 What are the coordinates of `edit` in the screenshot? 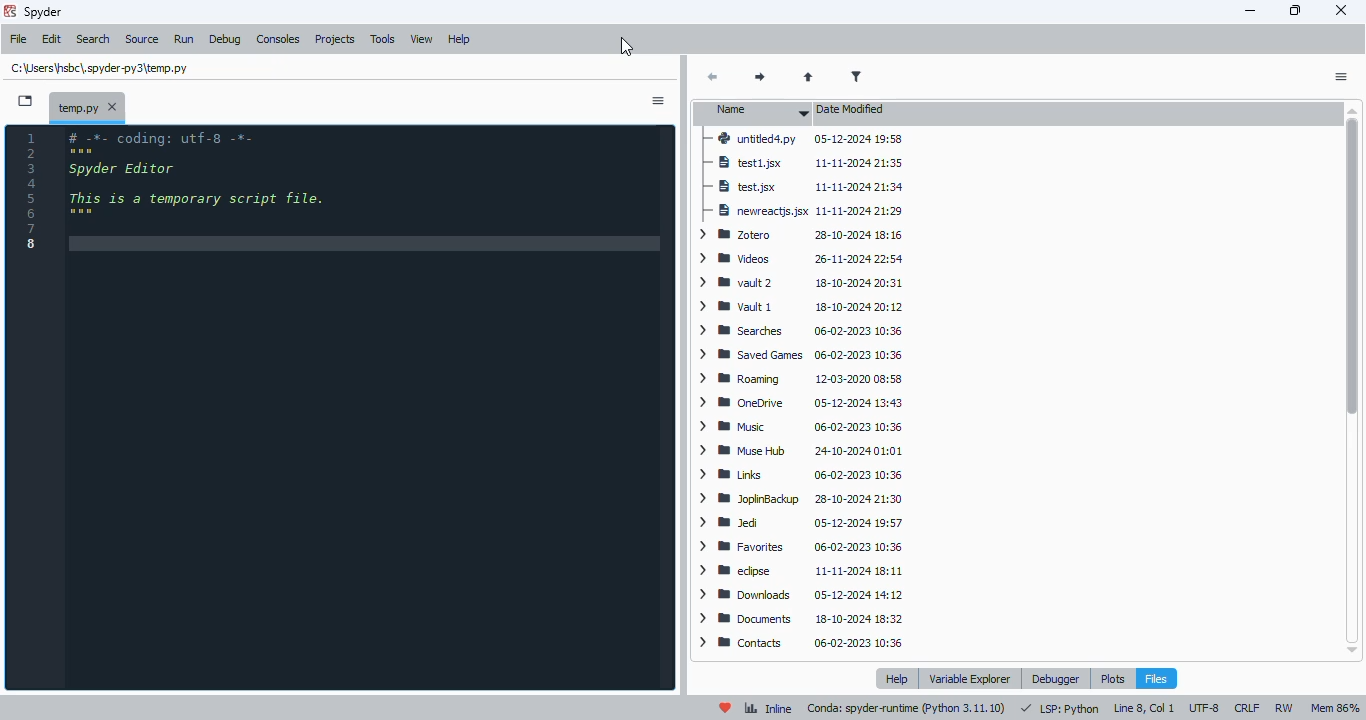 It's located at (52, 40).